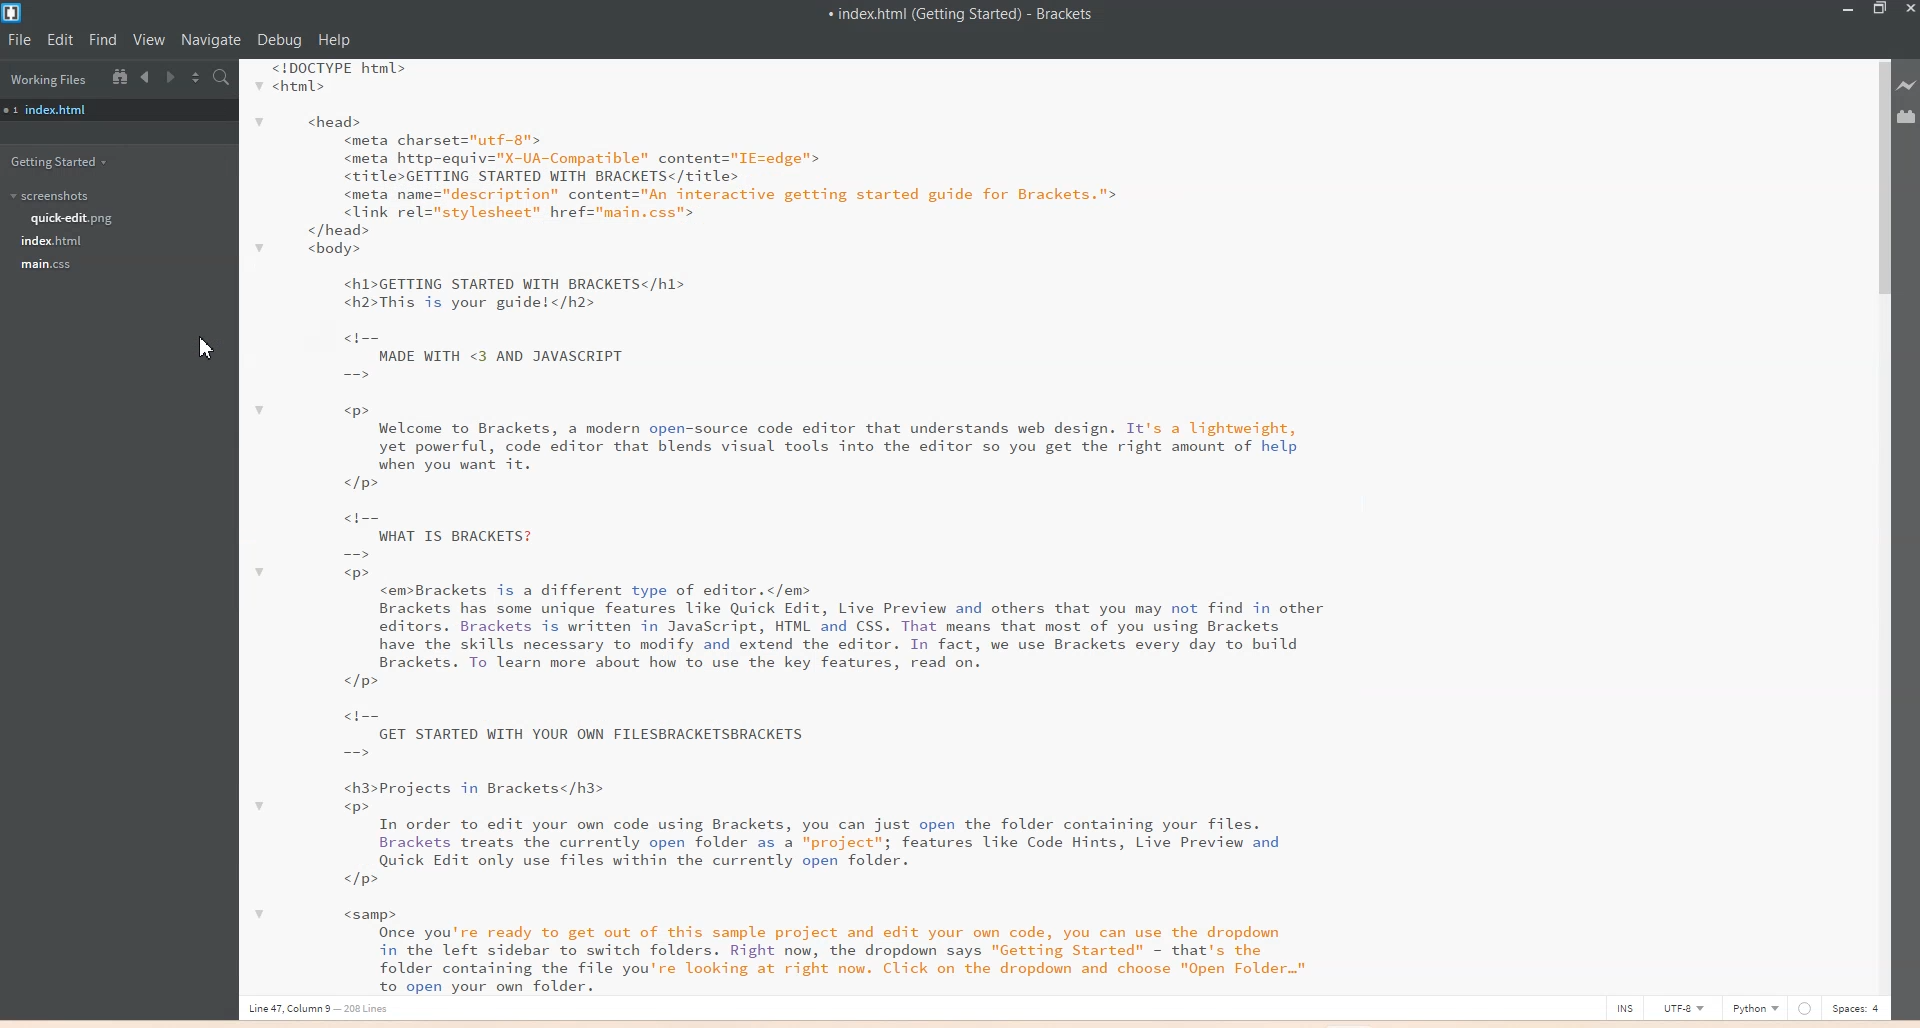 The image size is (1920, 1028). I want to click on UTF-8, so click(1687, 1009).